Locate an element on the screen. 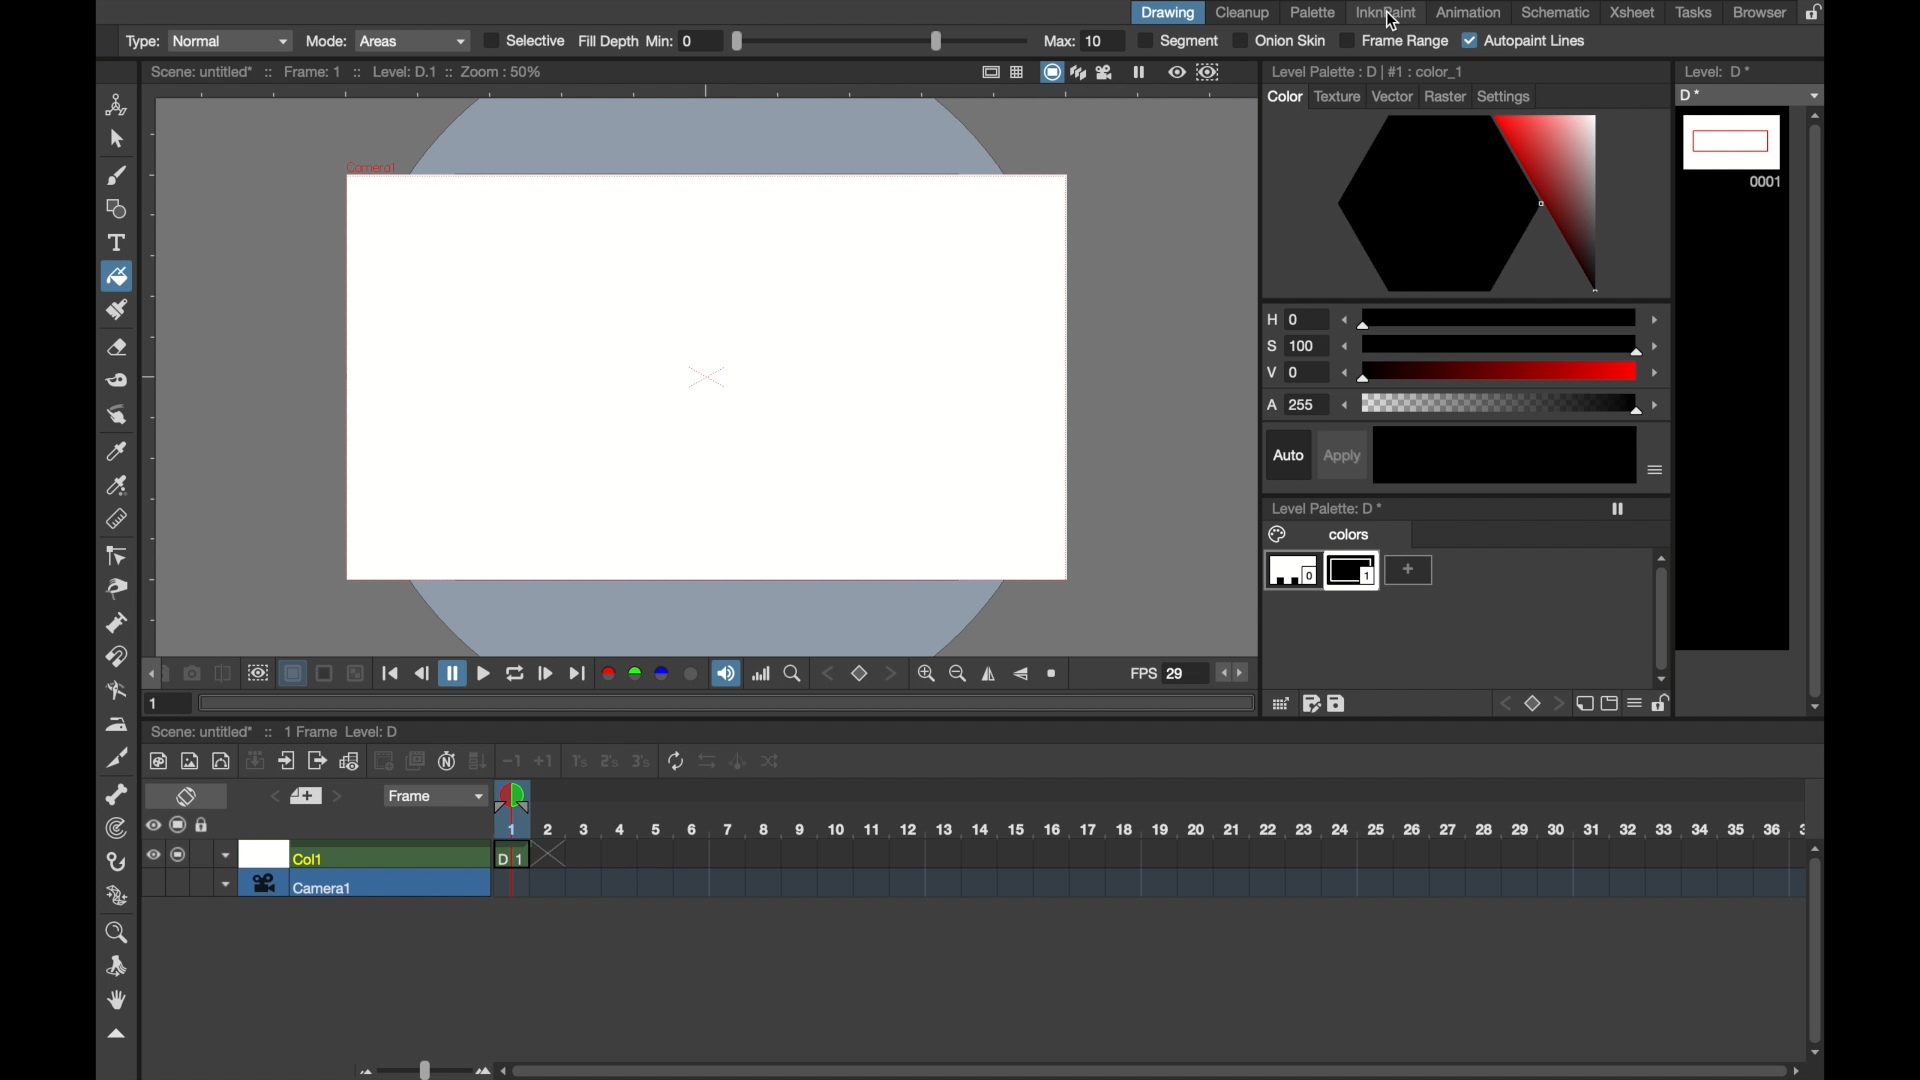 This screenshot has height=1080, width=1920. type is located at coordinates (206, 40).